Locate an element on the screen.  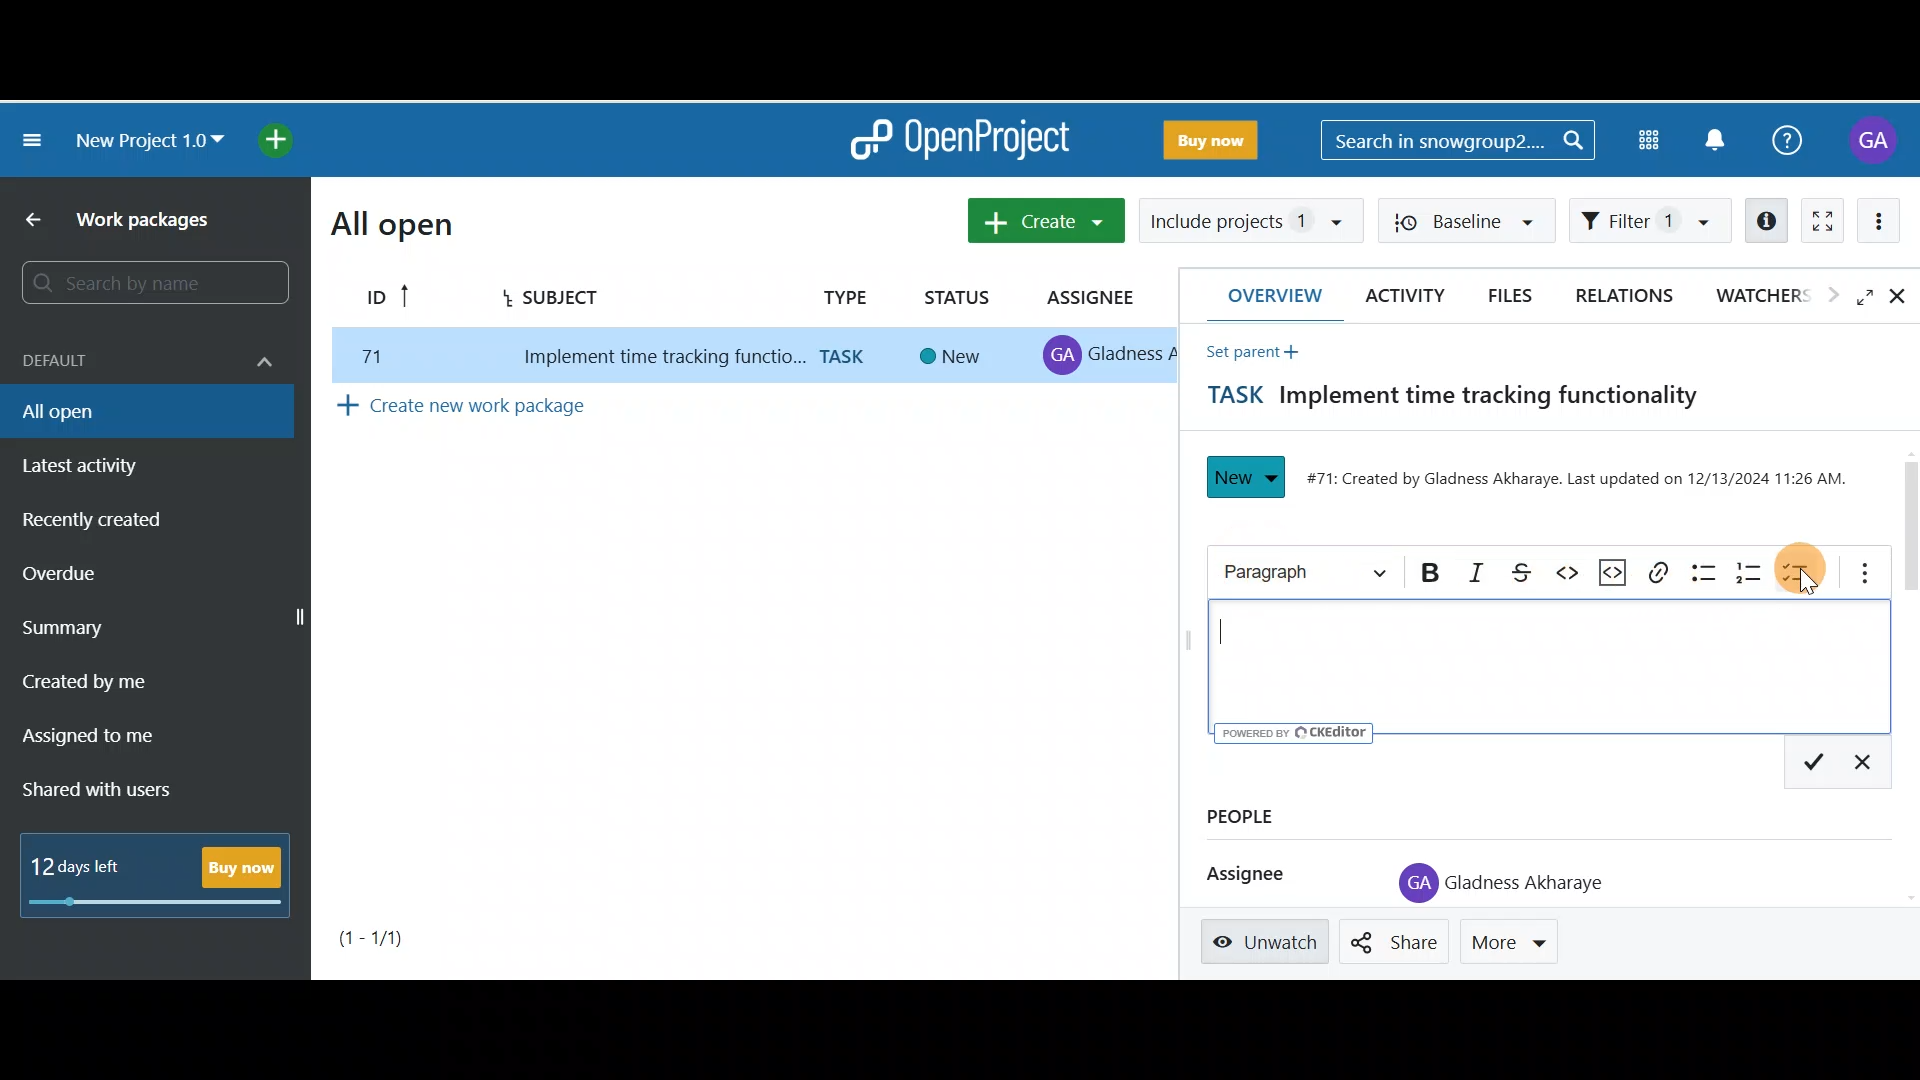
Activity is located at coordinates (1400, 295).